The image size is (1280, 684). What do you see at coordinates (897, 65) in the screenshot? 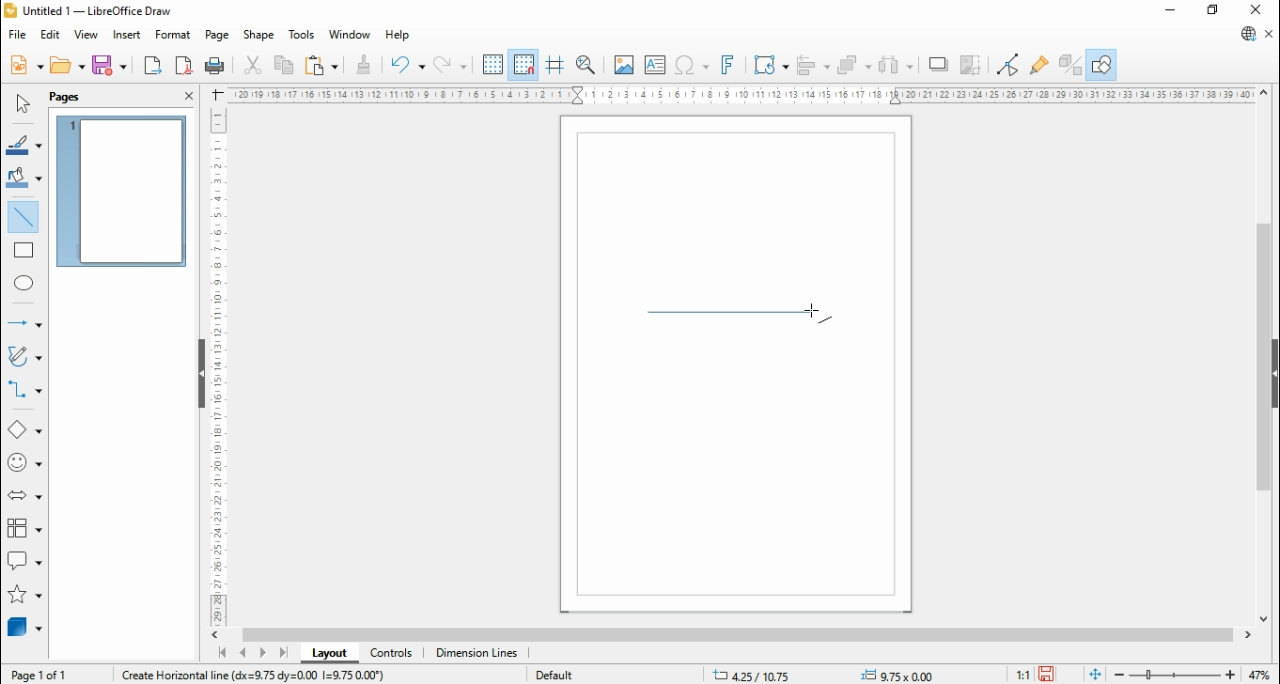
I see `select at least three objects to distribute` at bounding box center [897, 65].